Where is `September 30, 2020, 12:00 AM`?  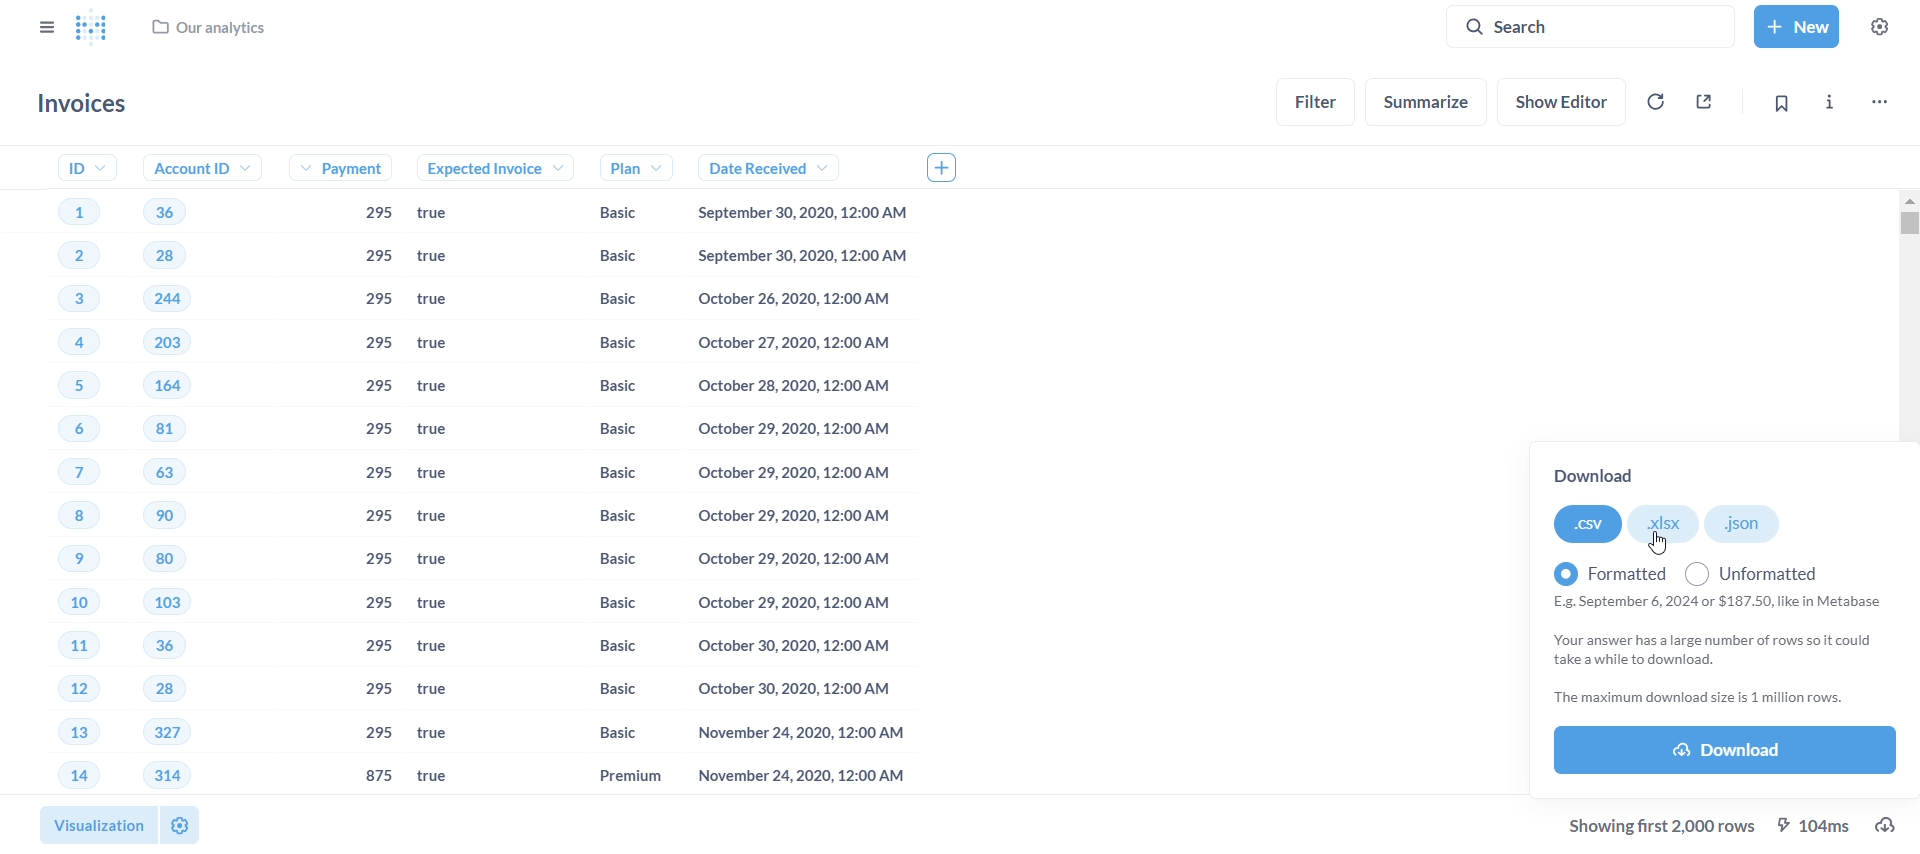 September 30, 2020, 12:00 AM is located at coordinates (808, 214).